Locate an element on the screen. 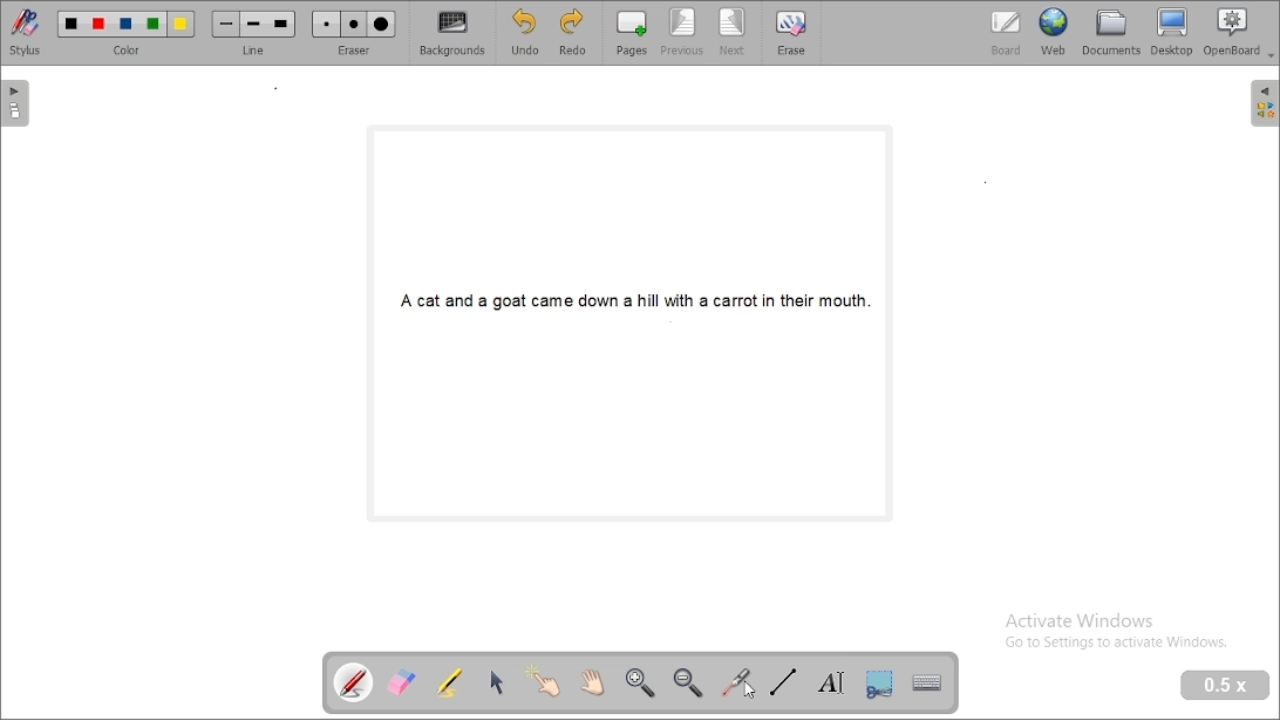 Image resolution: width=1280 pixels, height=720 pixels. A cat and a goat came down a hill with a carrot in their mouth. is located at coordinates (634, 302).